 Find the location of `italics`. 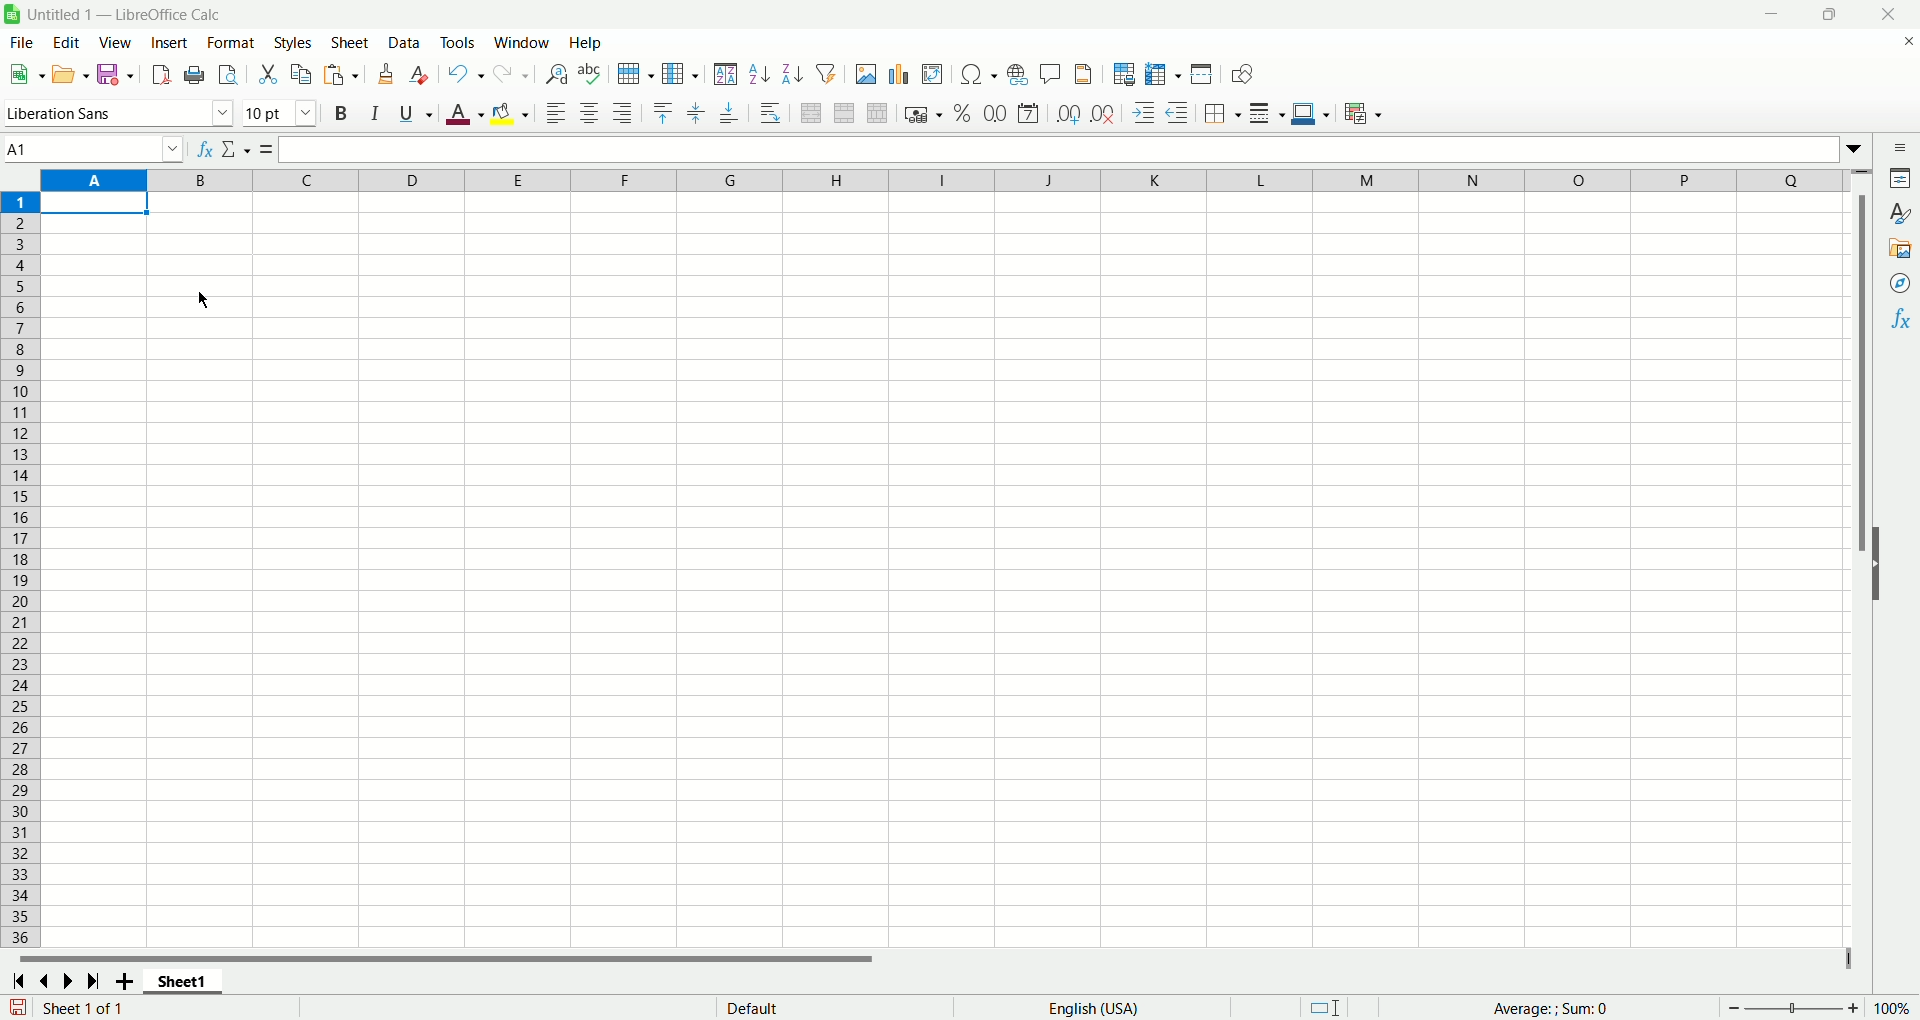

italics is located at coordinates (375, 115).